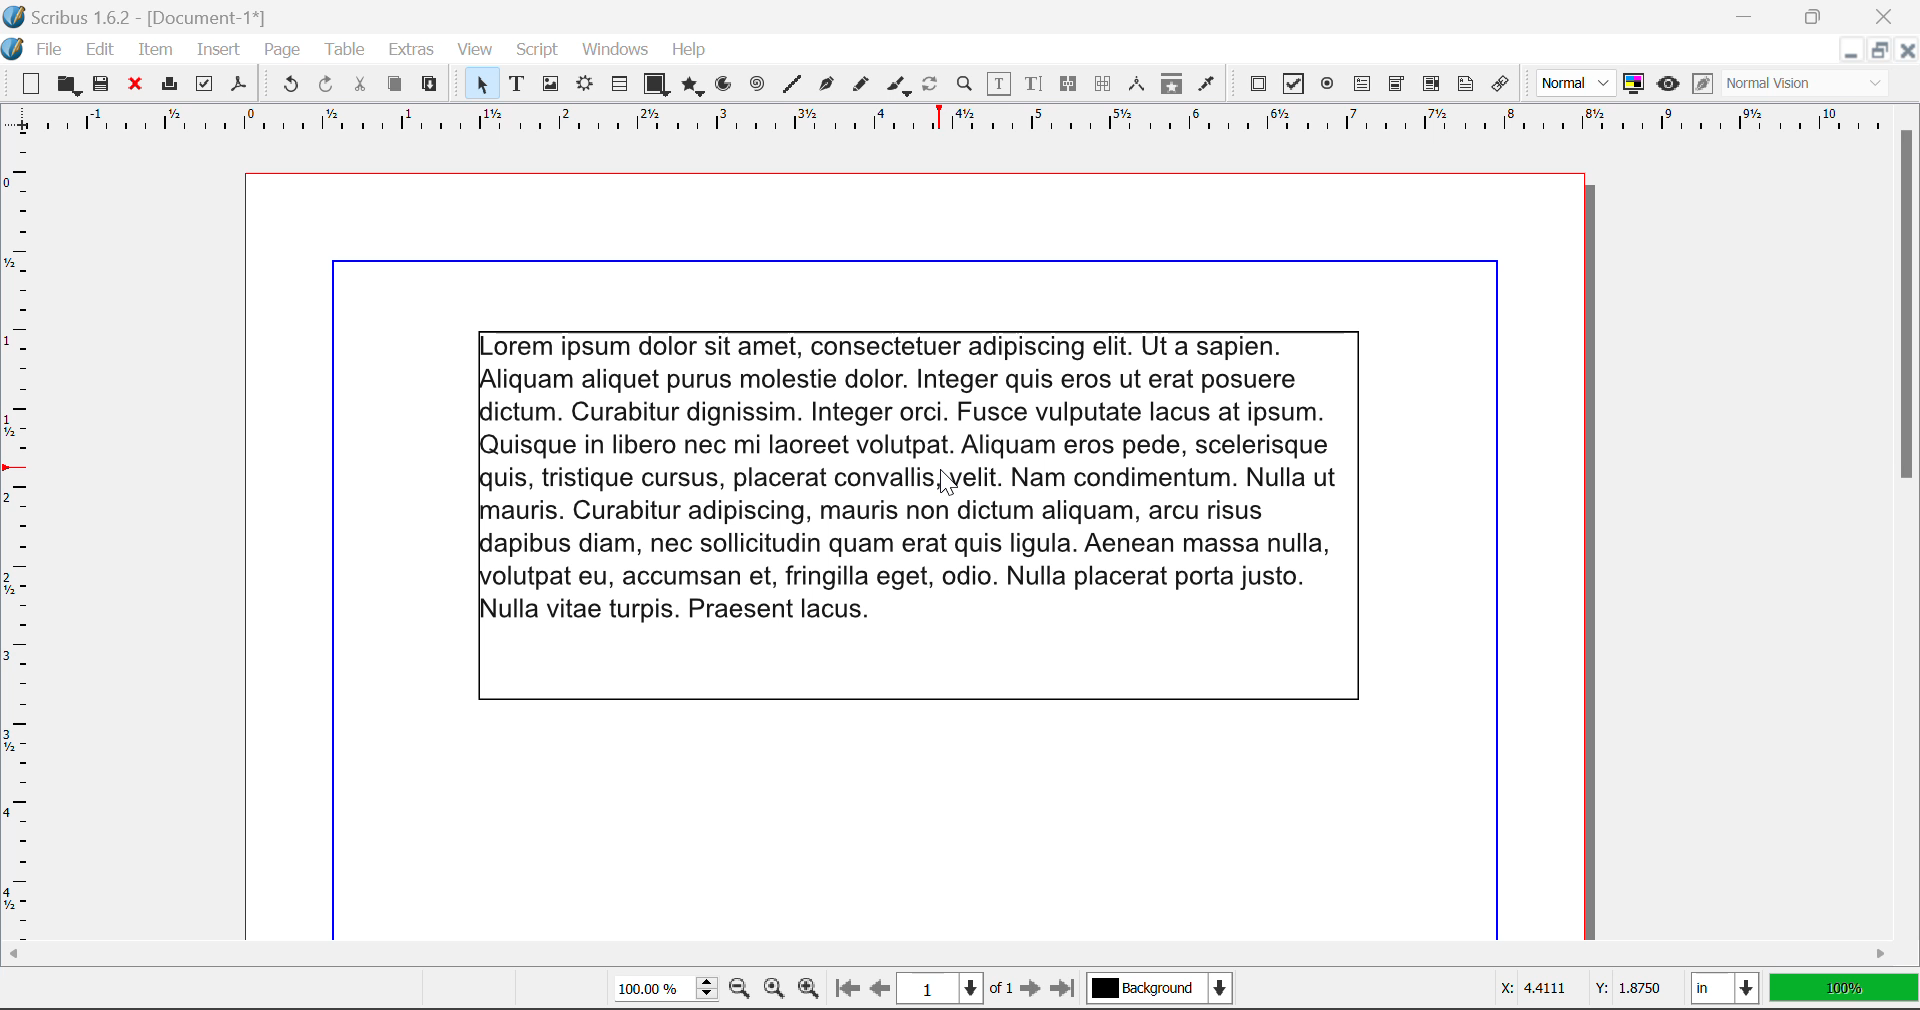 This screenshot has height=1010, width=1920. What do you see at coordinates (1171, 86) in the screenshot?
I see `Copy Item Properties` at bounding box center [1171, 86].